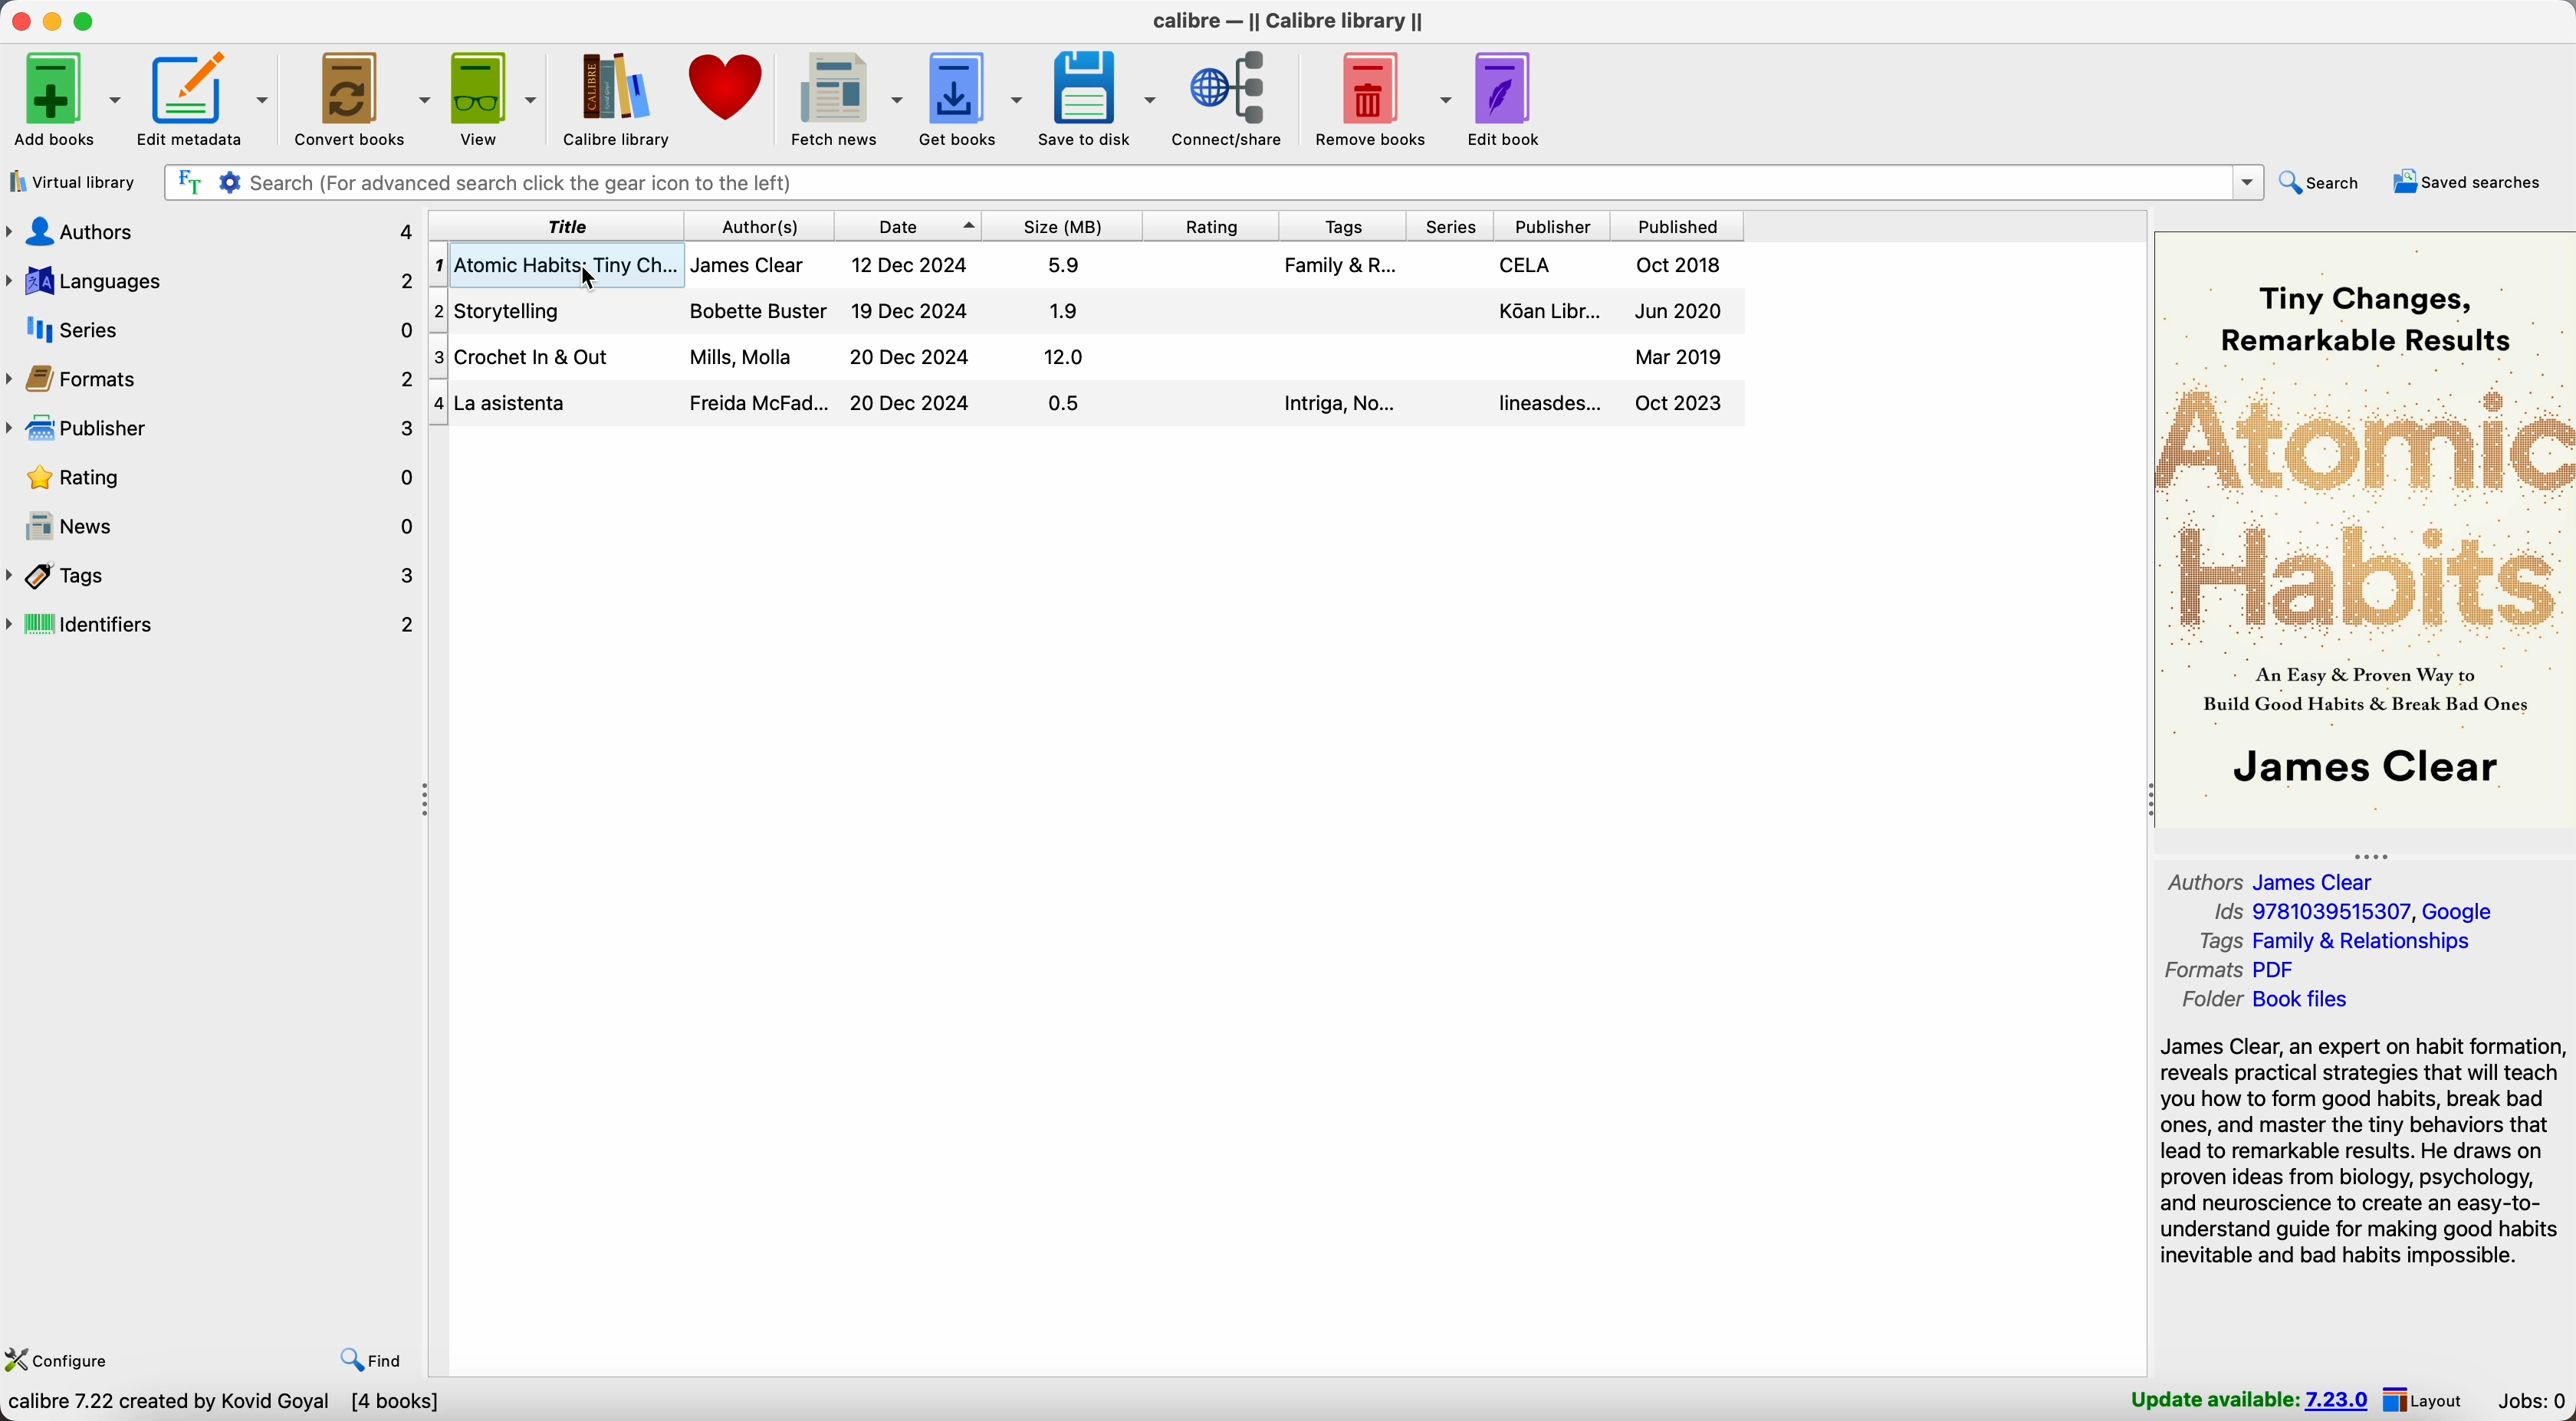 This screenshot has width=2576, height=1421. Describe the element at coordinates (848, 97) in the screenshot. I see `fetch news` at that location.